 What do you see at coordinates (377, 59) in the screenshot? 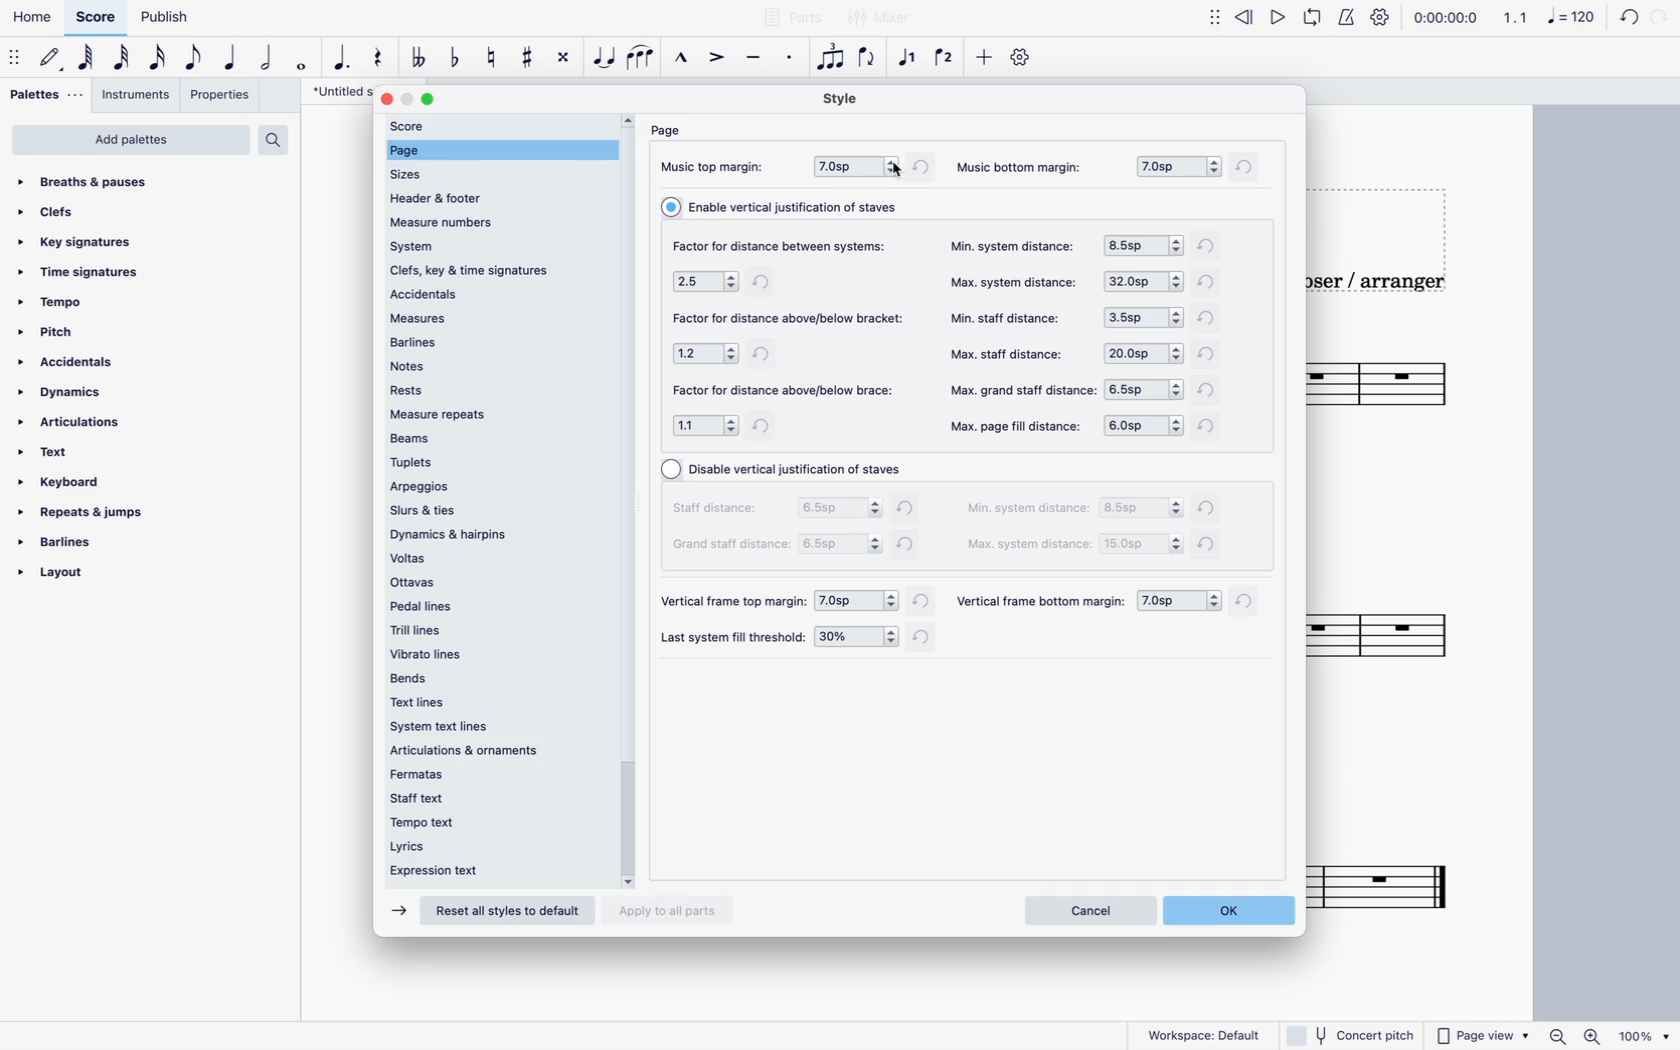
I see `rest` at bounding box center [377, 59].